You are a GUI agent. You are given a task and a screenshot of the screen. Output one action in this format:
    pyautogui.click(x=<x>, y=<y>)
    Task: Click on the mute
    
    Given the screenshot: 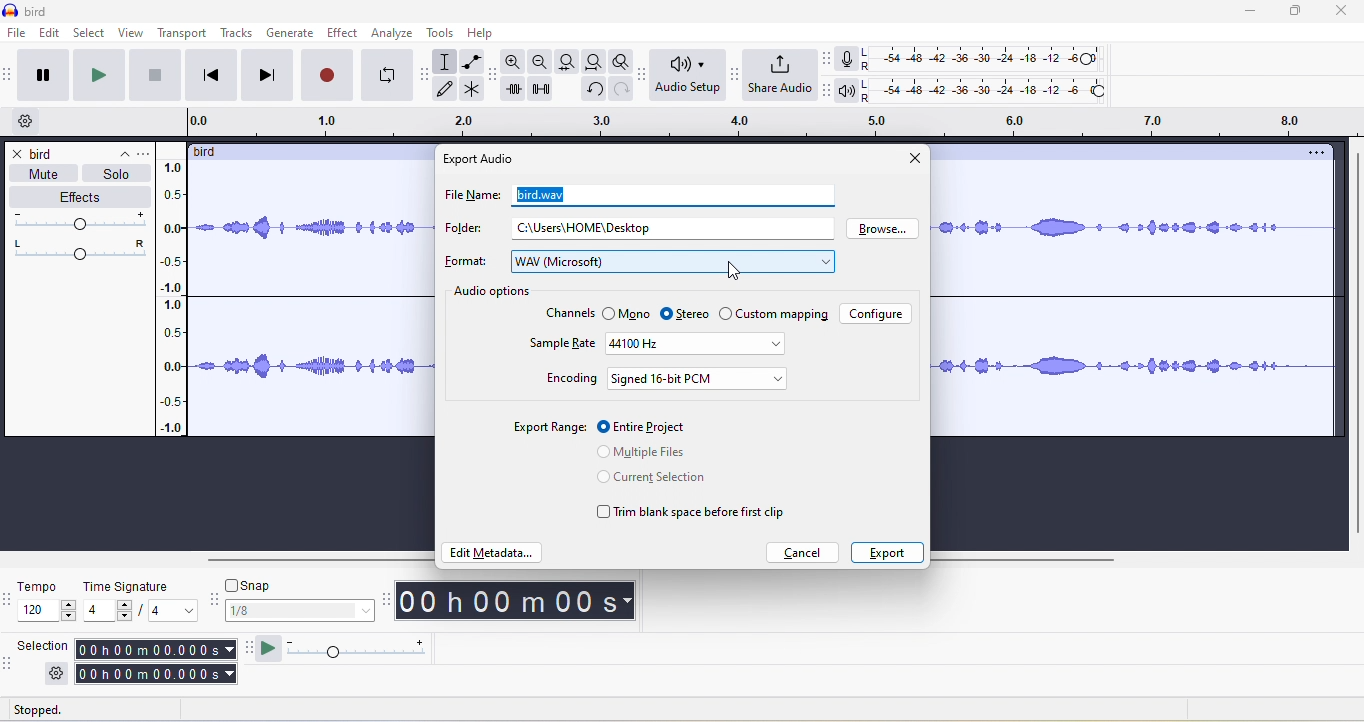 What is the action you would take?
    pyautogui.click(x=39, y=174)
    